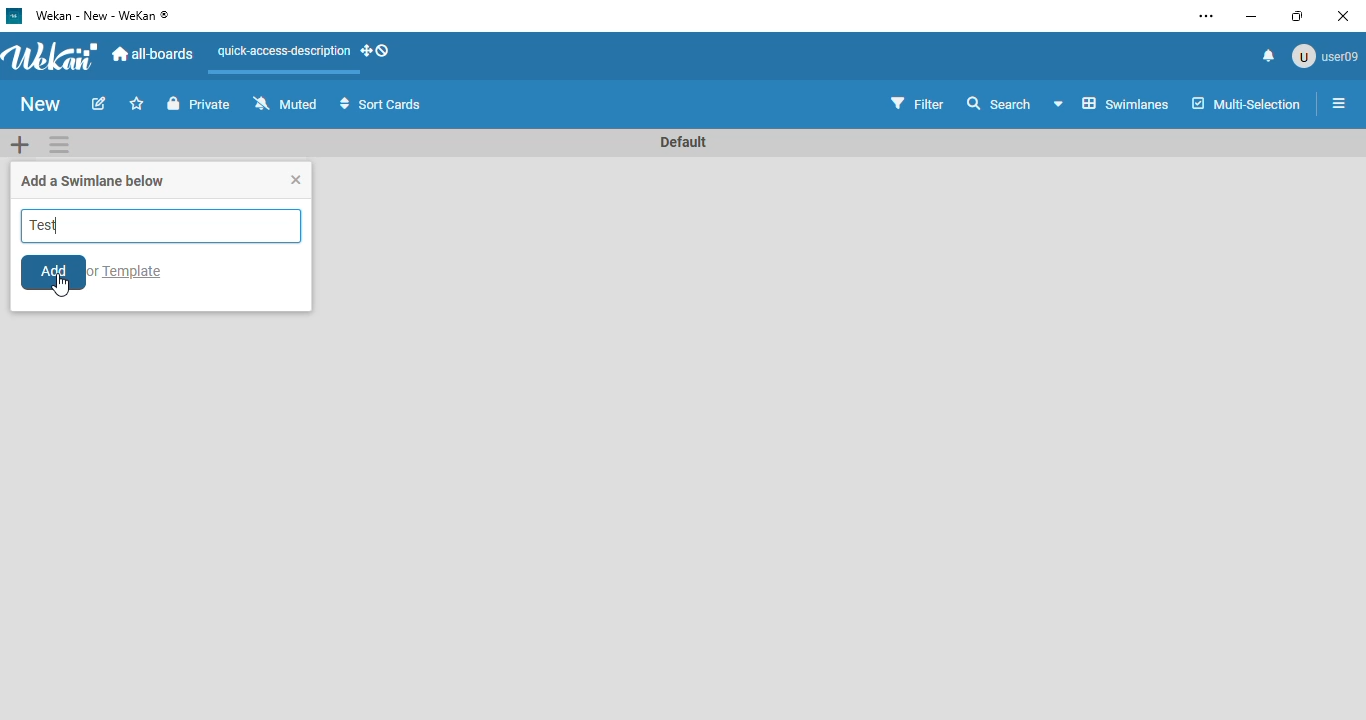 Image resolution: width=1366 pixels, height=720 pixels. I want to click on user09, so click(1324, 56).